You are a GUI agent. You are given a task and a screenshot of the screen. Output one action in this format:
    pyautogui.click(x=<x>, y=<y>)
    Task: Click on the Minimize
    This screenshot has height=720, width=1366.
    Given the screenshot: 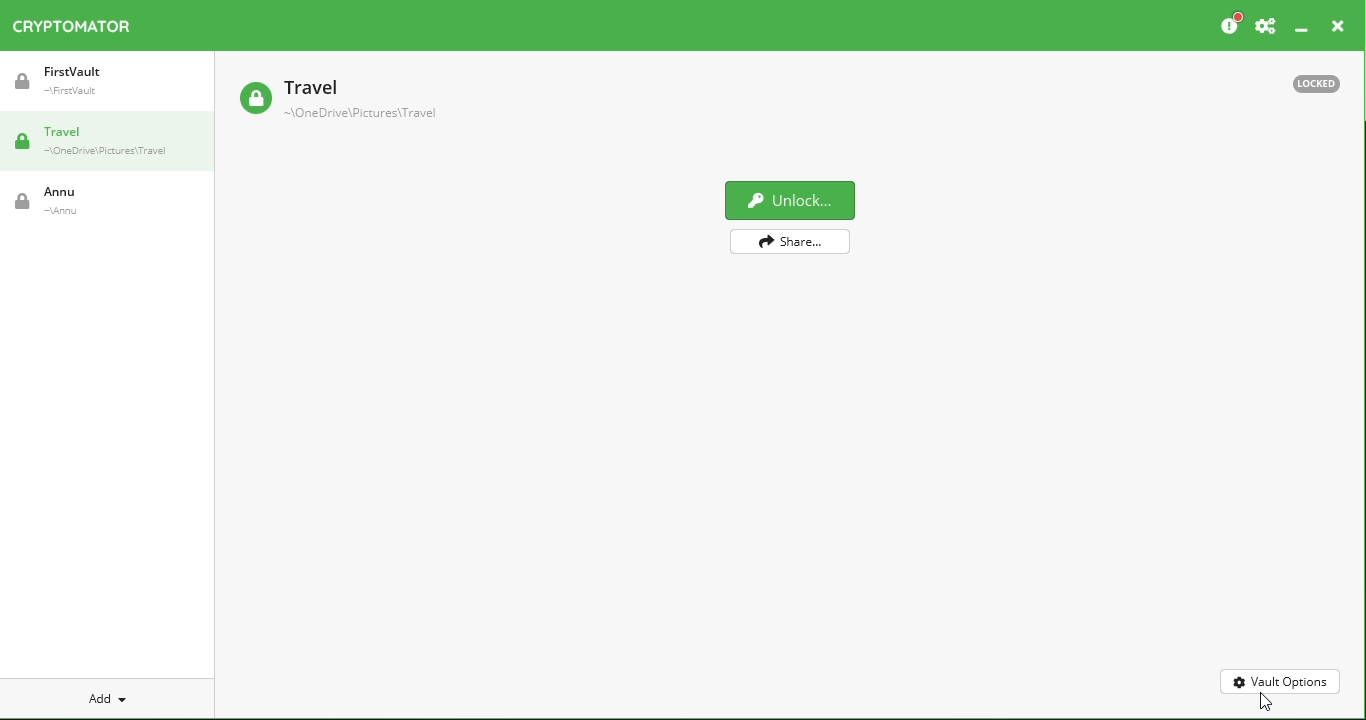 What is the action you would take?
    pyautogui.click(x=1300, y=24)
    